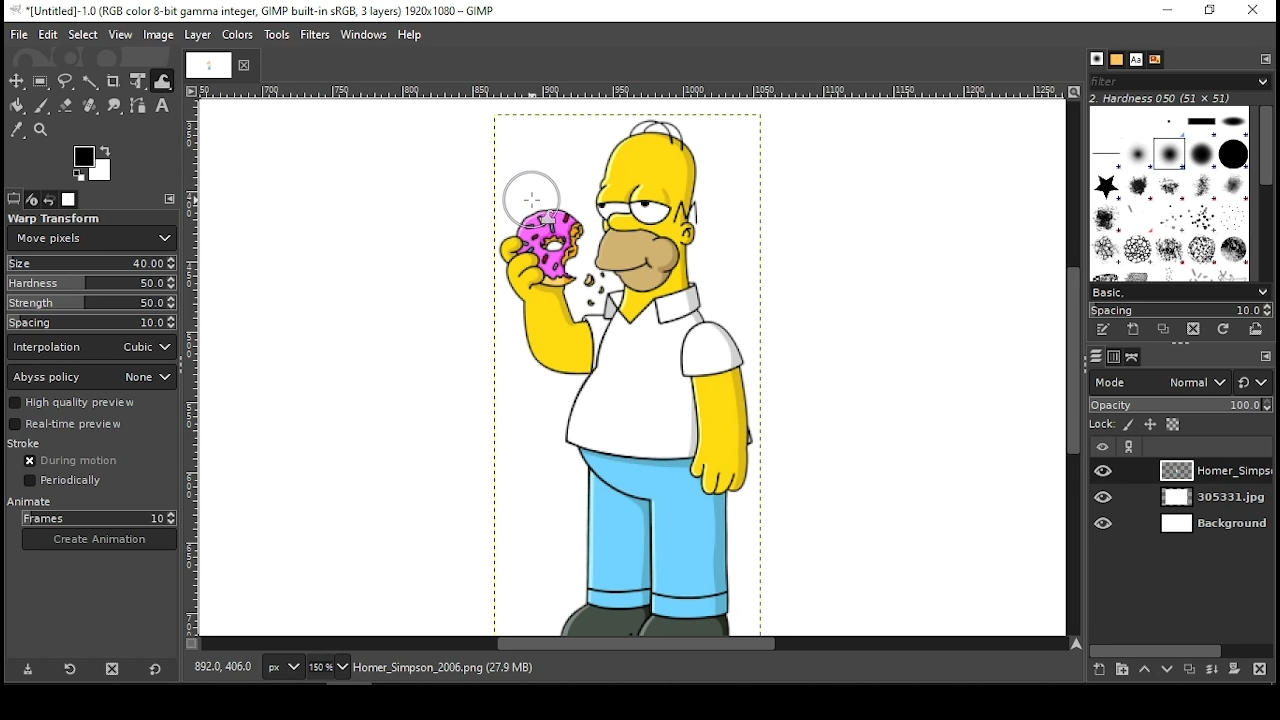 The width and height of the screenshot is (1280, 720). What do you see at coordinates (162, 105) in the screenshot?
I see `text tool` at bounding box center [162, 105].